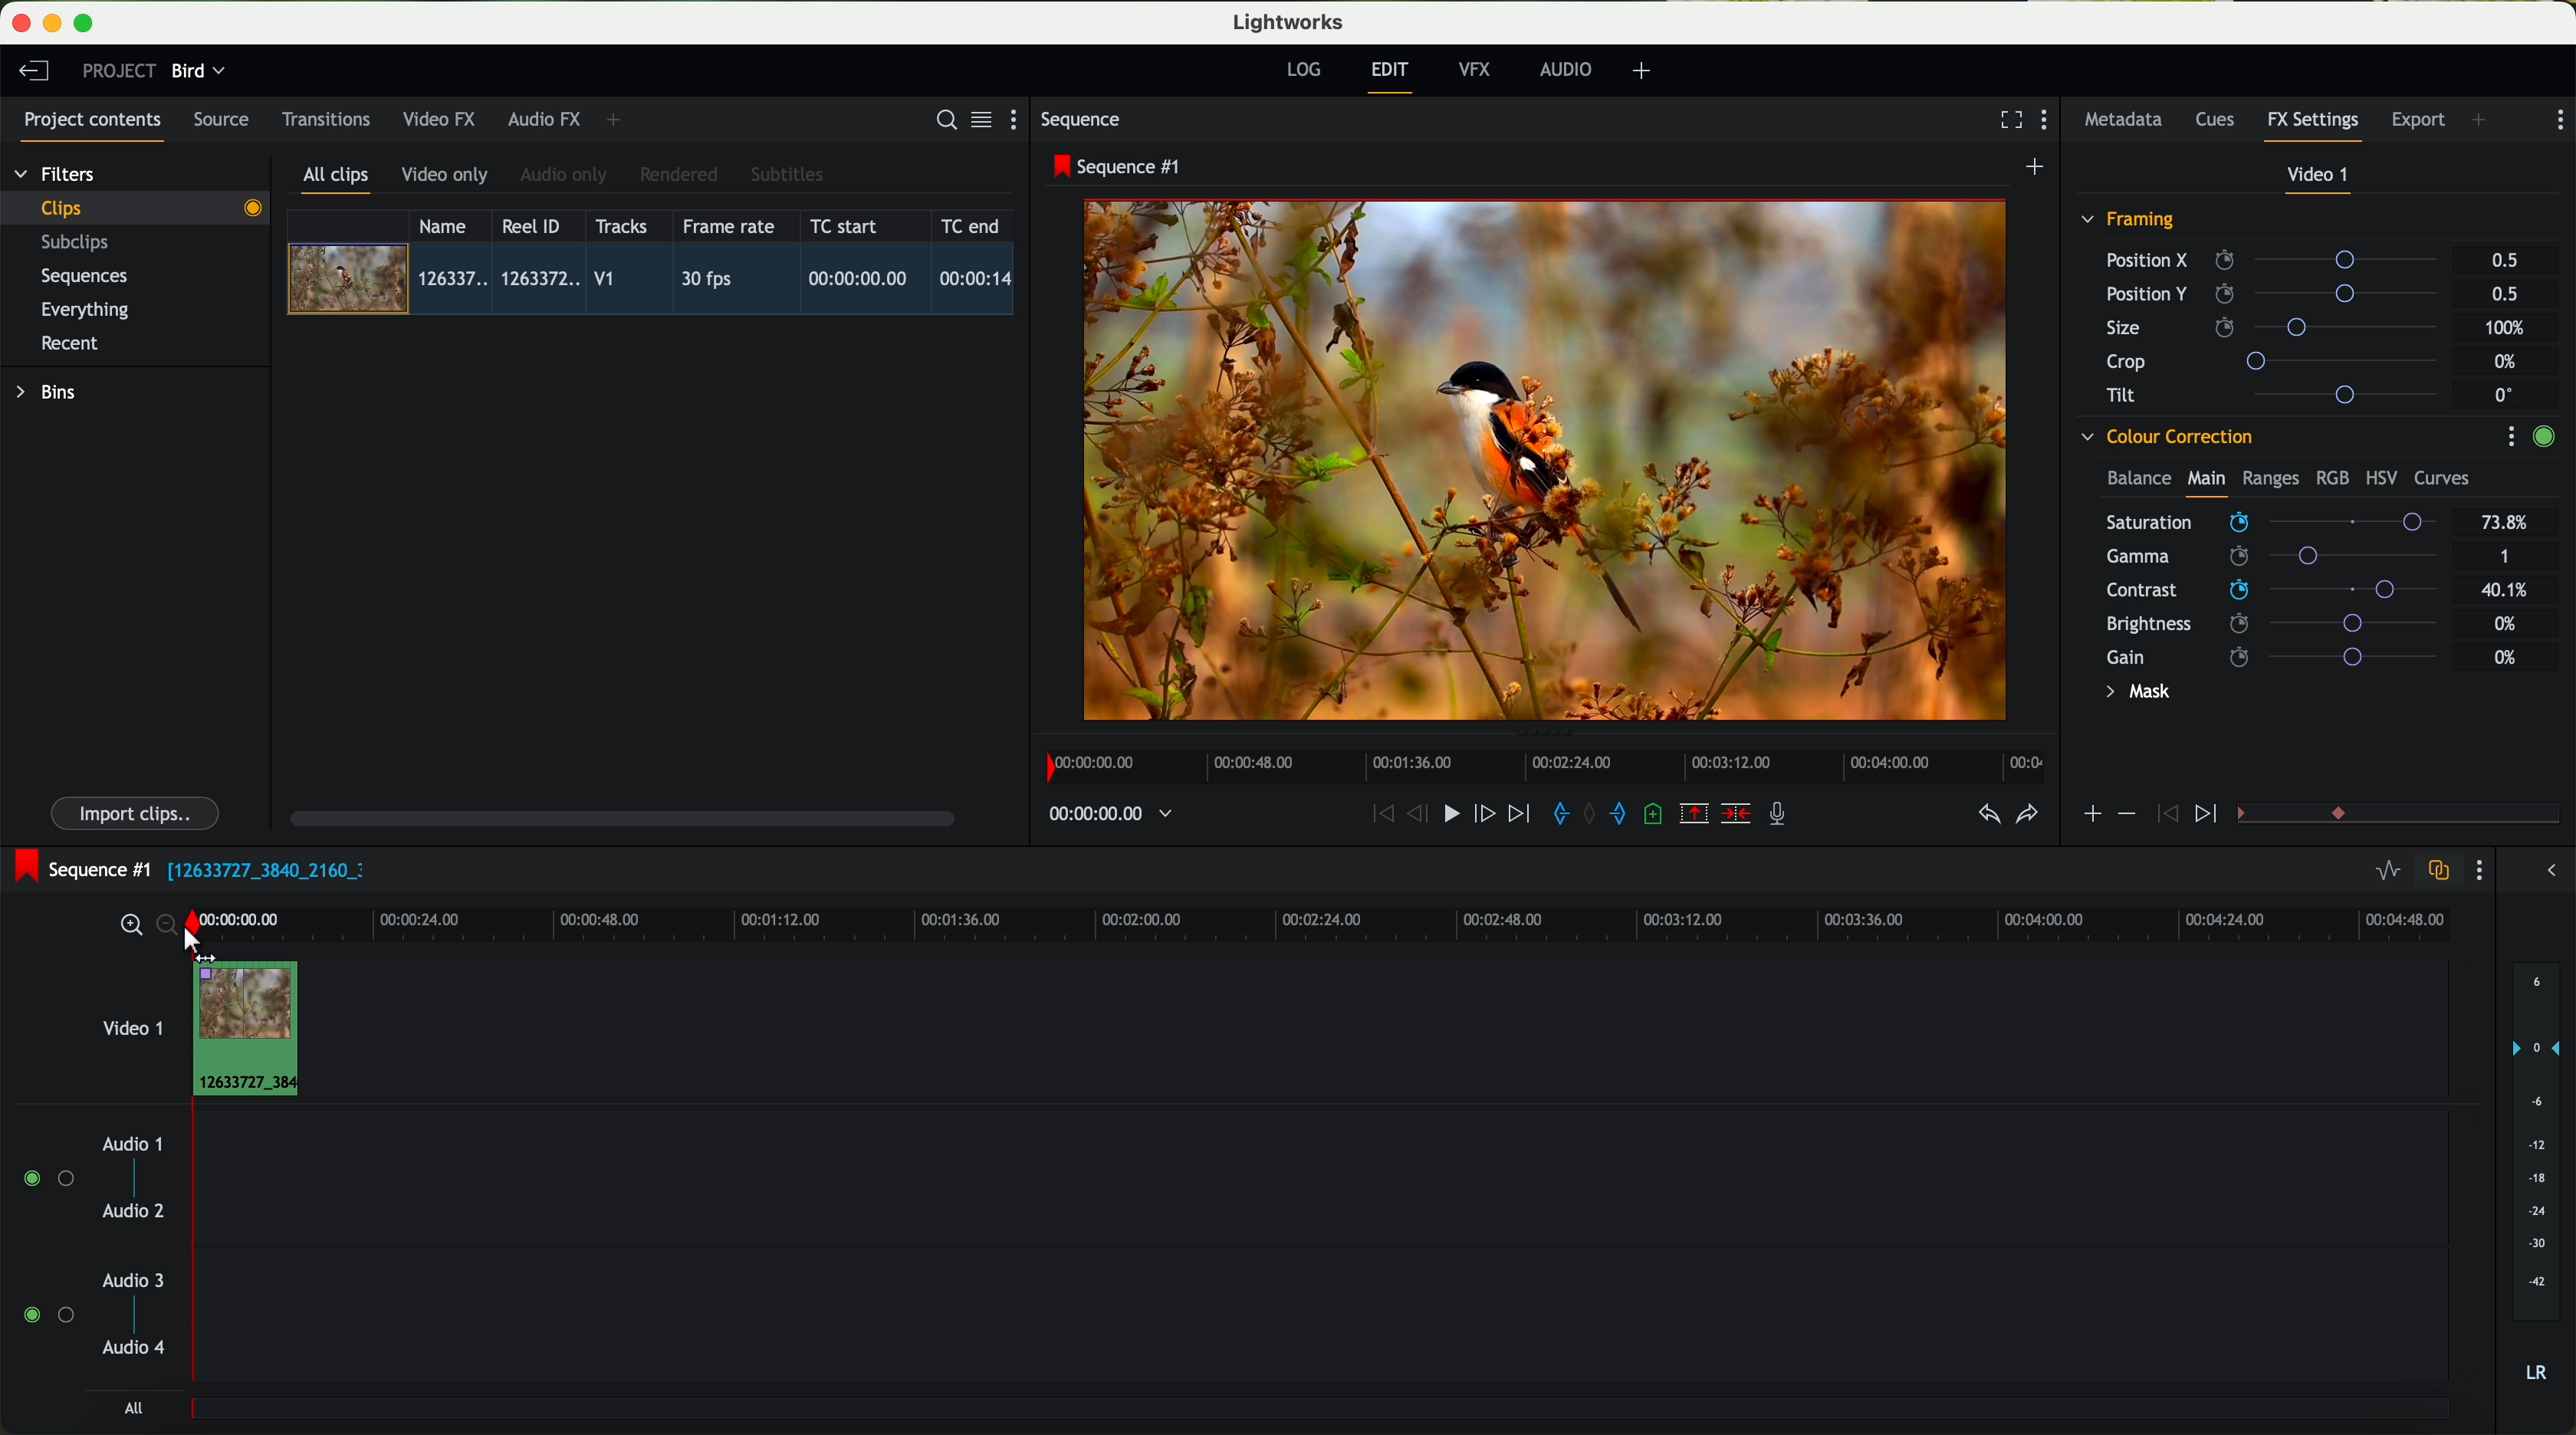 This screenshot has height=1435, width=2576. Describe the element at coordinates (2164, 815) in the screenshot. I see `icon` at that location.